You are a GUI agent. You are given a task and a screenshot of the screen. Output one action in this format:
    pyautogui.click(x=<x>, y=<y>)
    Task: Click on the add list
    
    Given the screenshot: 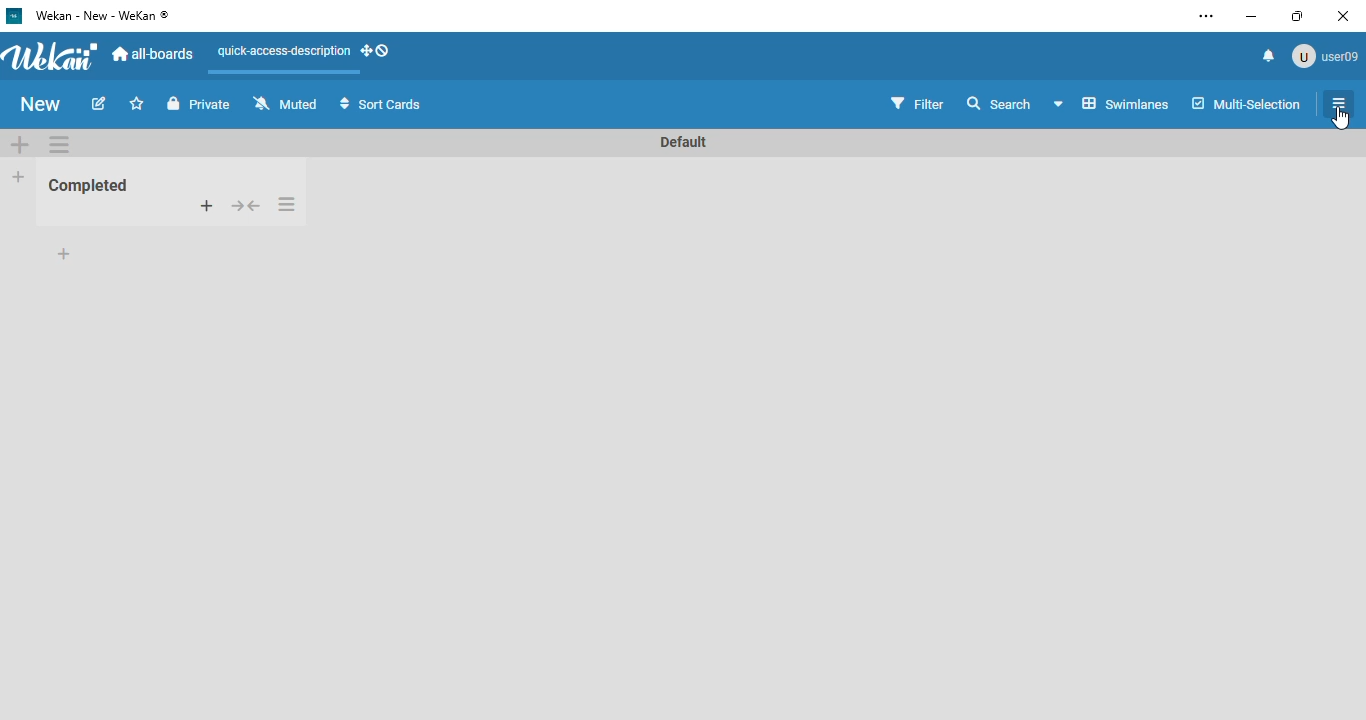 What is the action you would take?
    pyautogui.click(x=20, y=181)
    